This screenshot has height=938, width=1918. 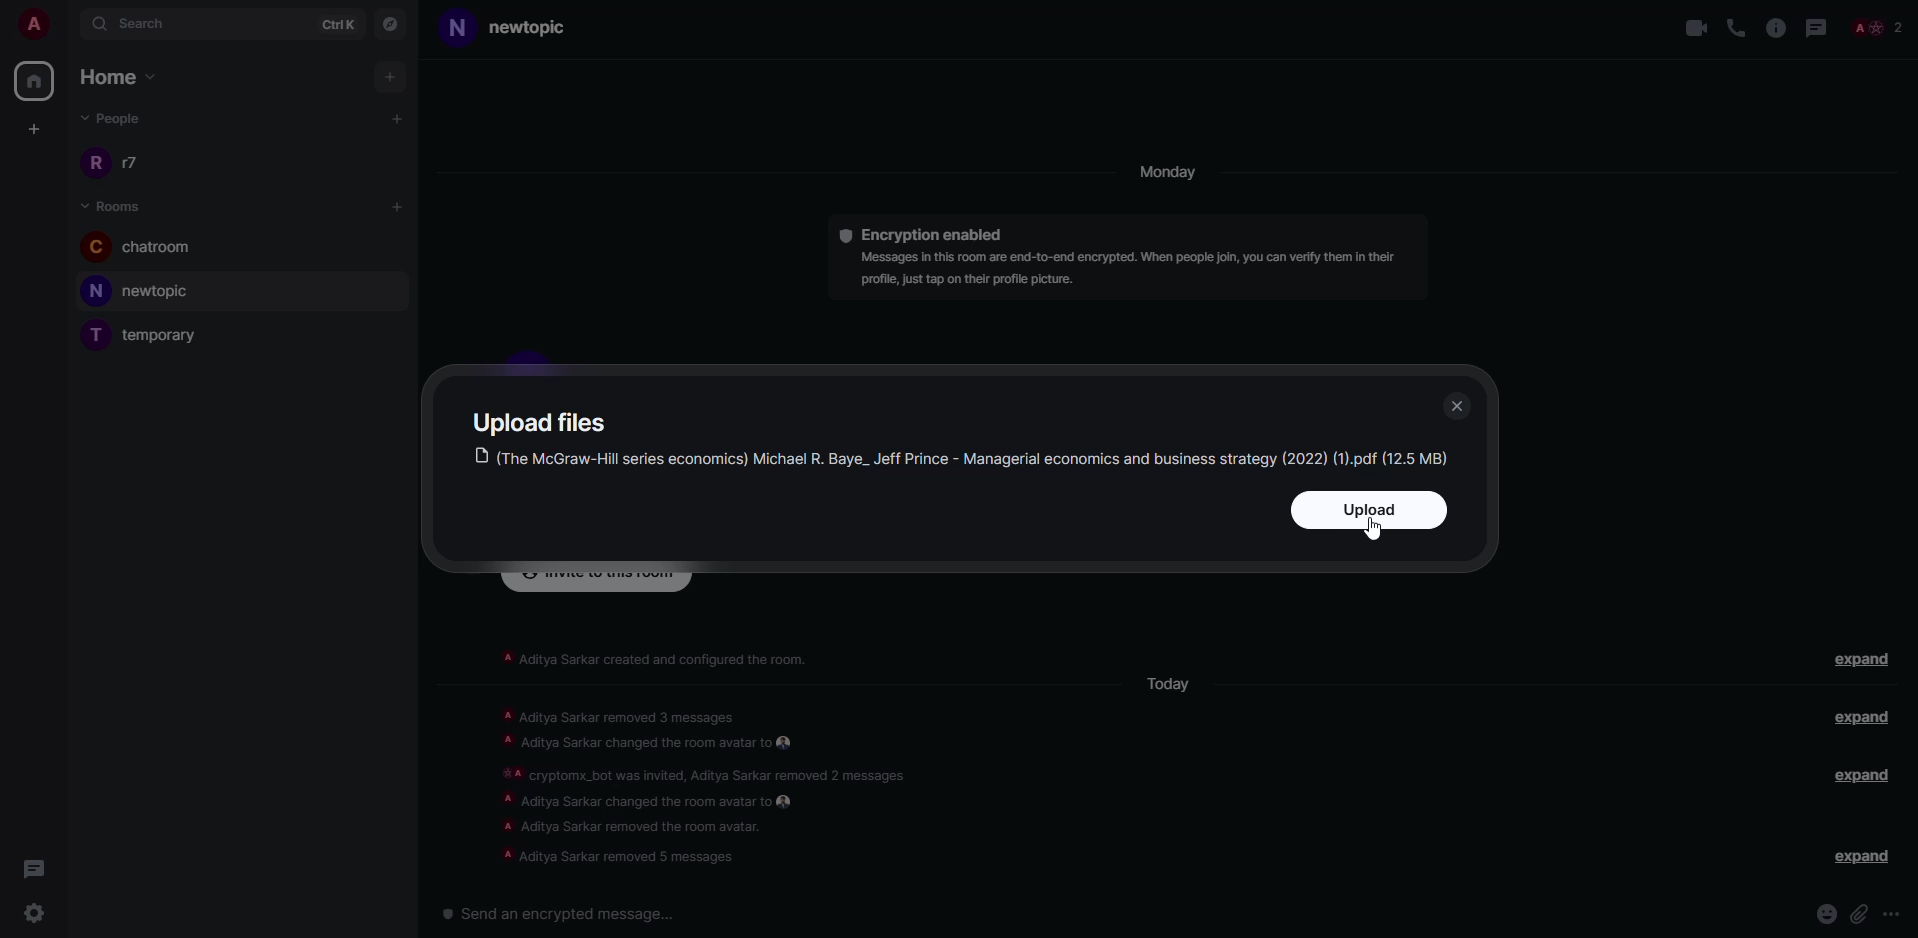 What do you see at coordinates (716, 779) in the screenshot?
I see `info` at bounding box center [716, 779].